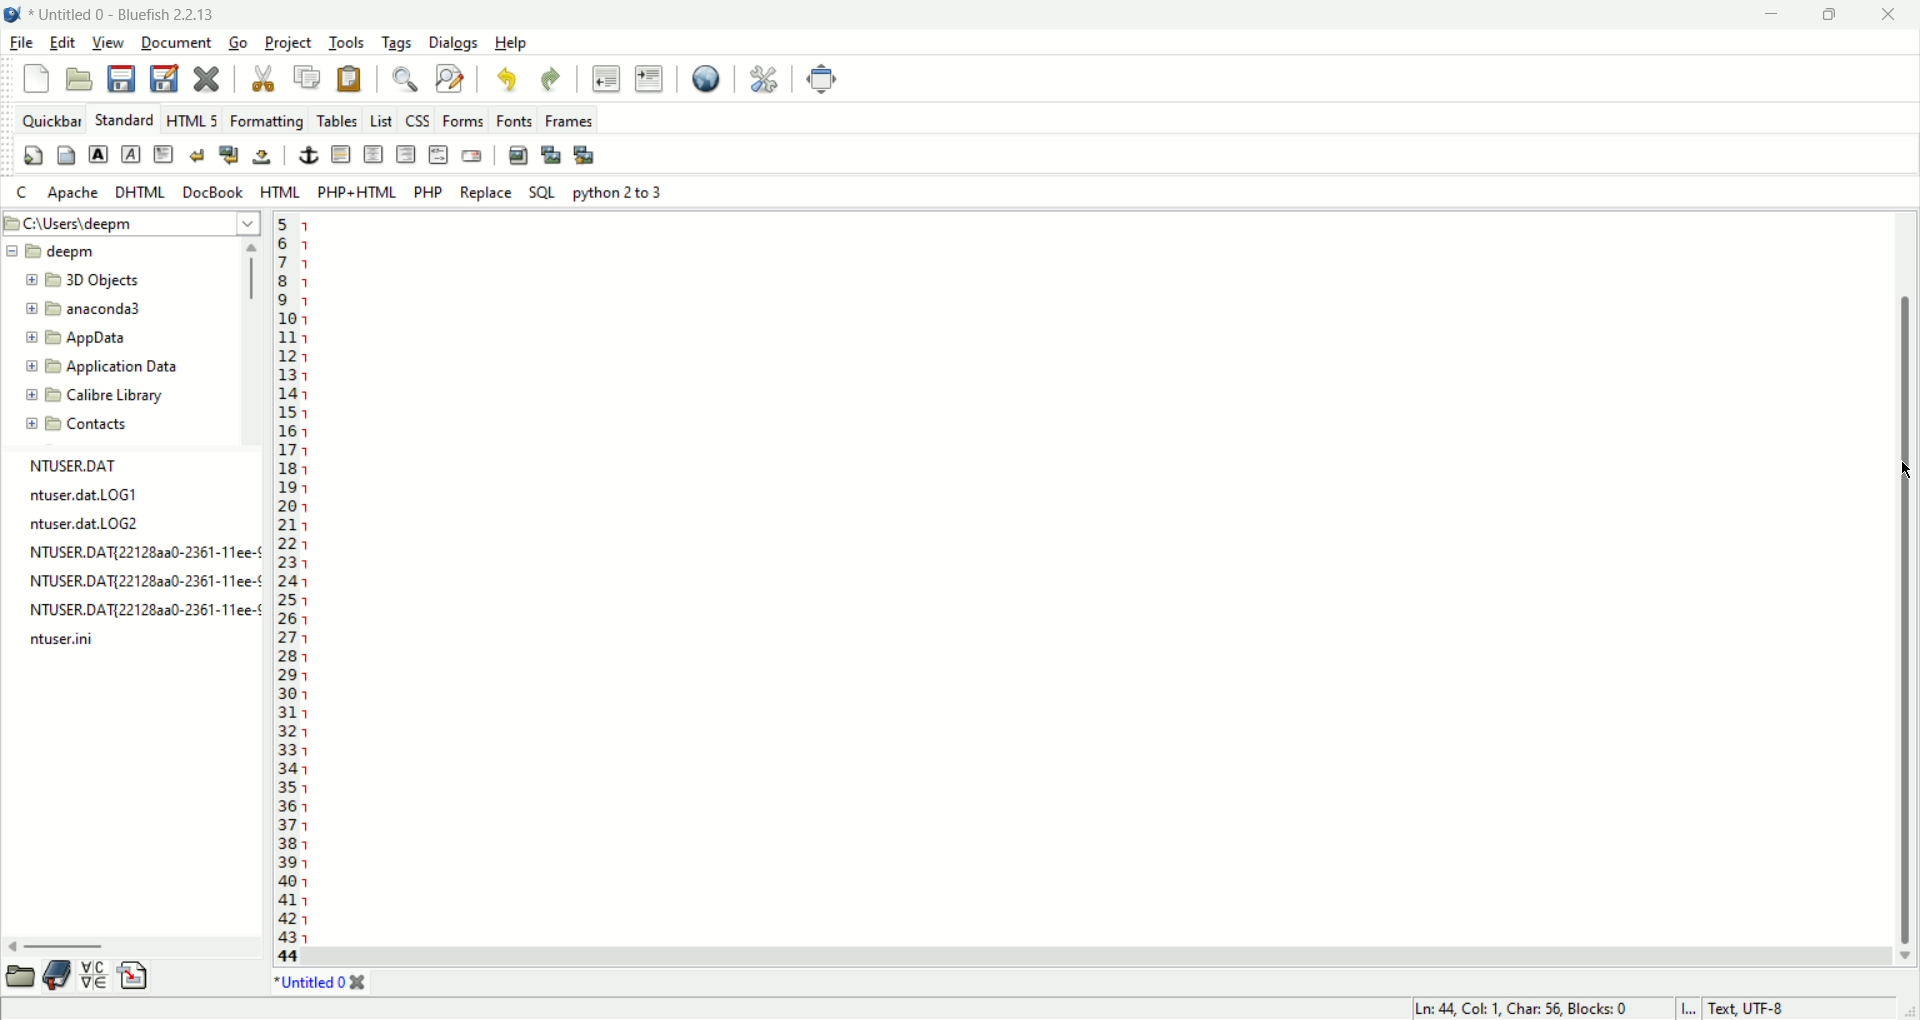 The height and width of the screenshot is (1020, 1920). Describe the element at coordinates (705, 79) in the screenshot. I see `view in browser` at that location.